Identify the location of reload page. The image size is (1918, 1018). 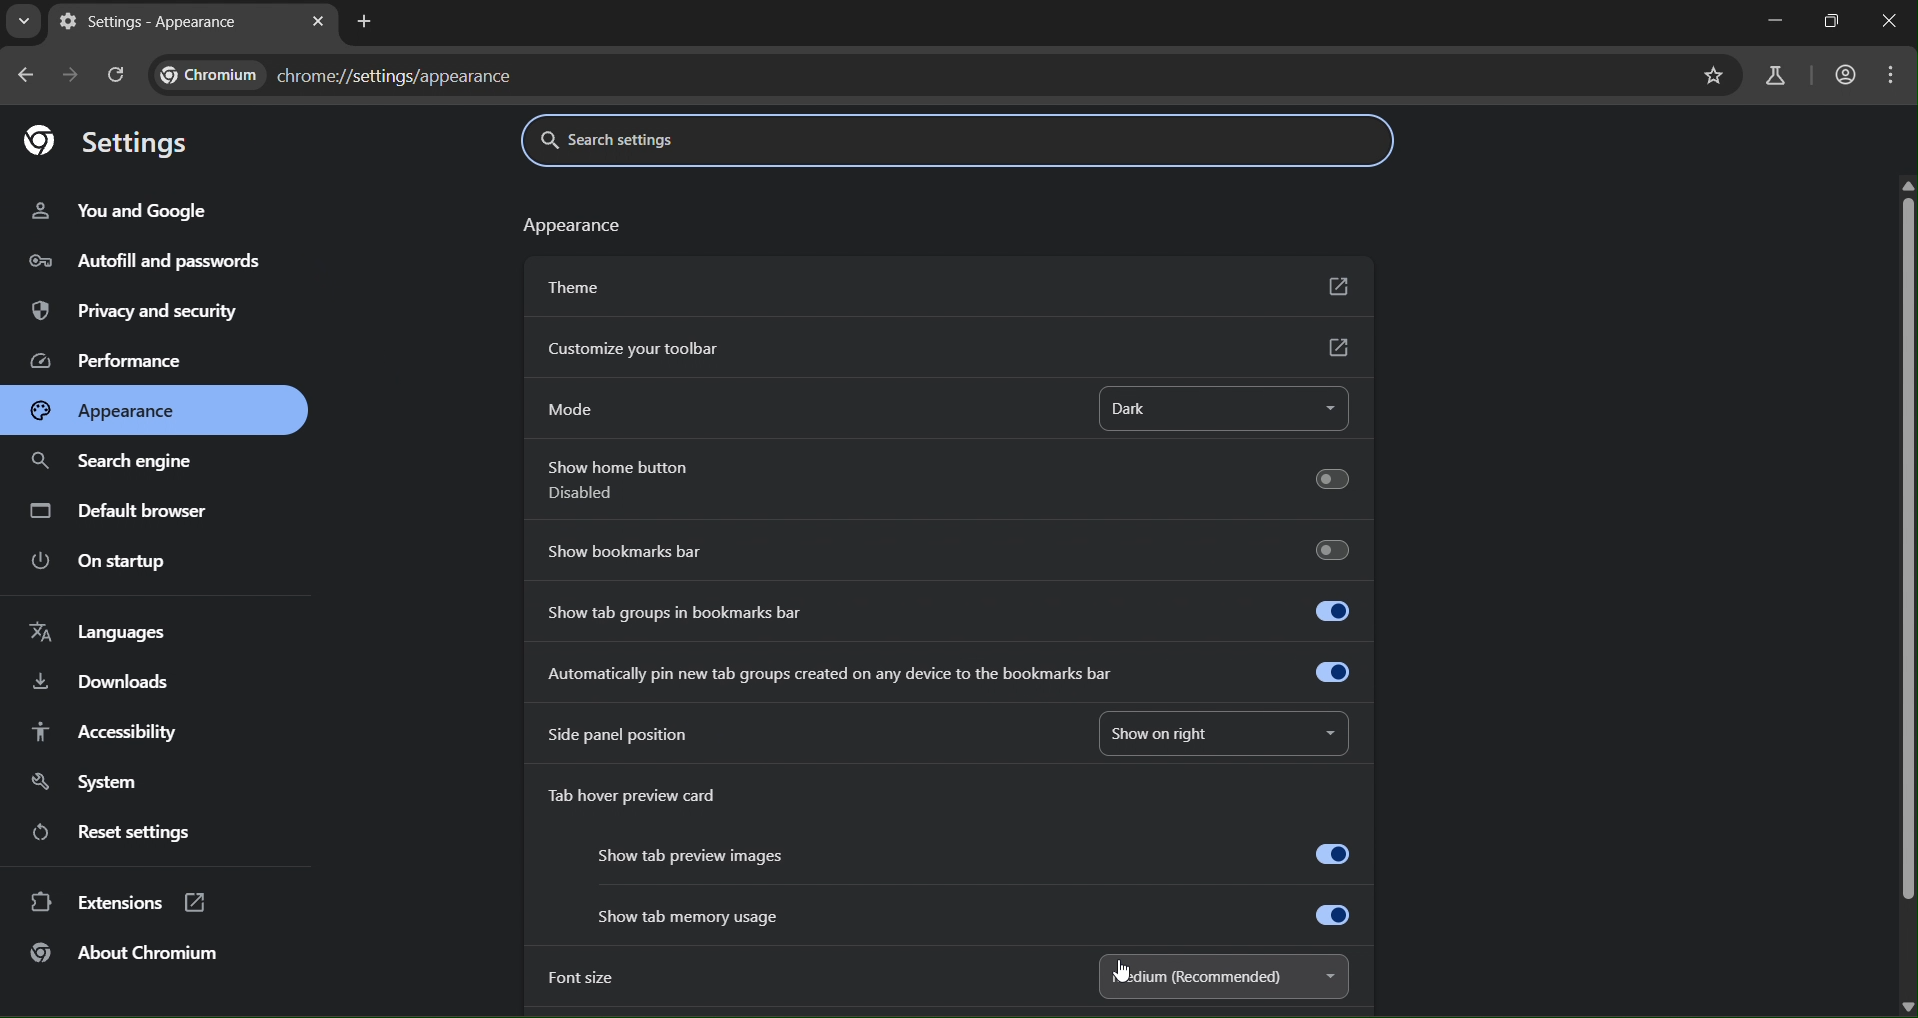
(119, 76).